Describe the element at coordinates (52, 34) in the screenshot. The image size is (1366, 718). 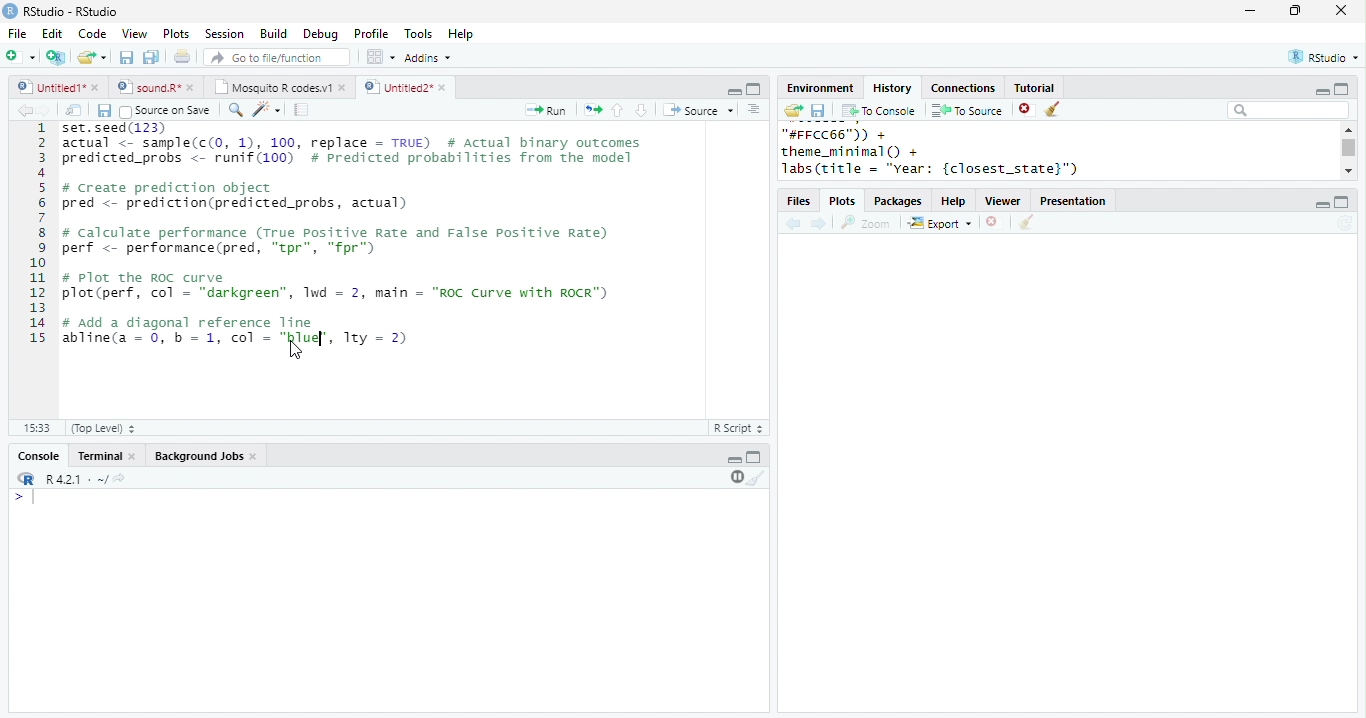
I see `Edit` at that location.